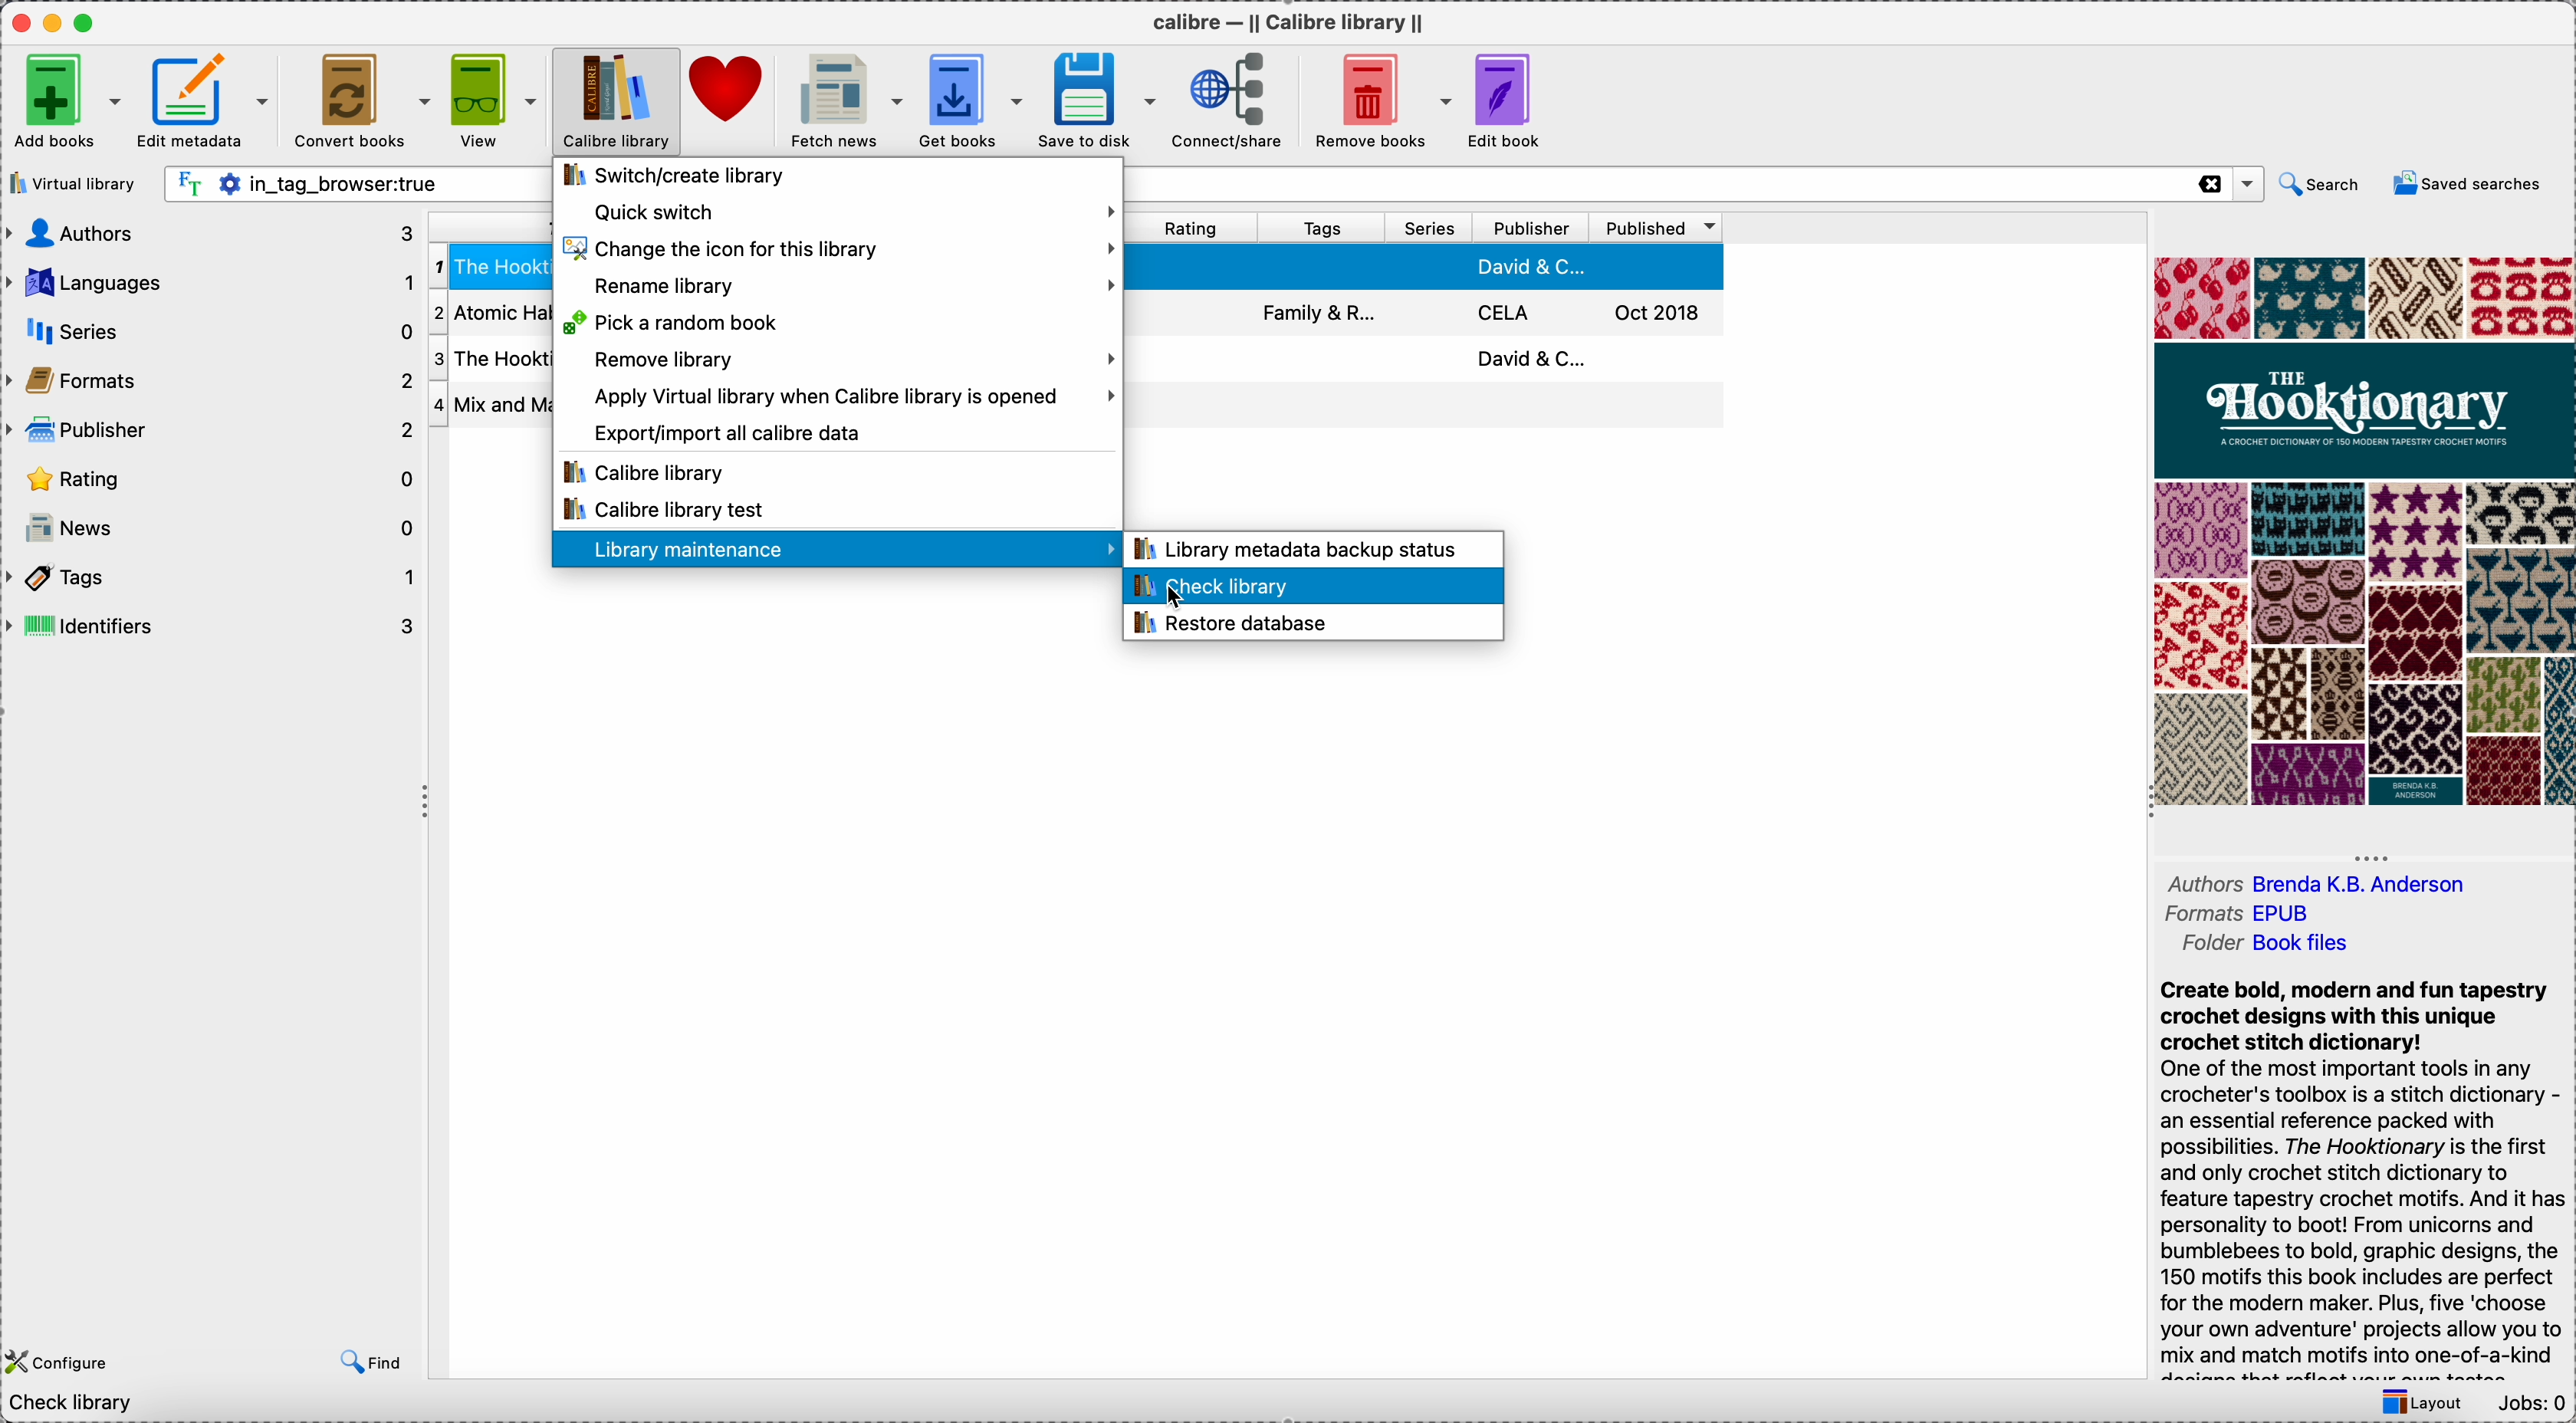 The height and width of the screenshot is (1423, 2576). What do you see at coordinates (211, 427) in the screenshot?
I see `publisher` at bounding box center [211, 427].